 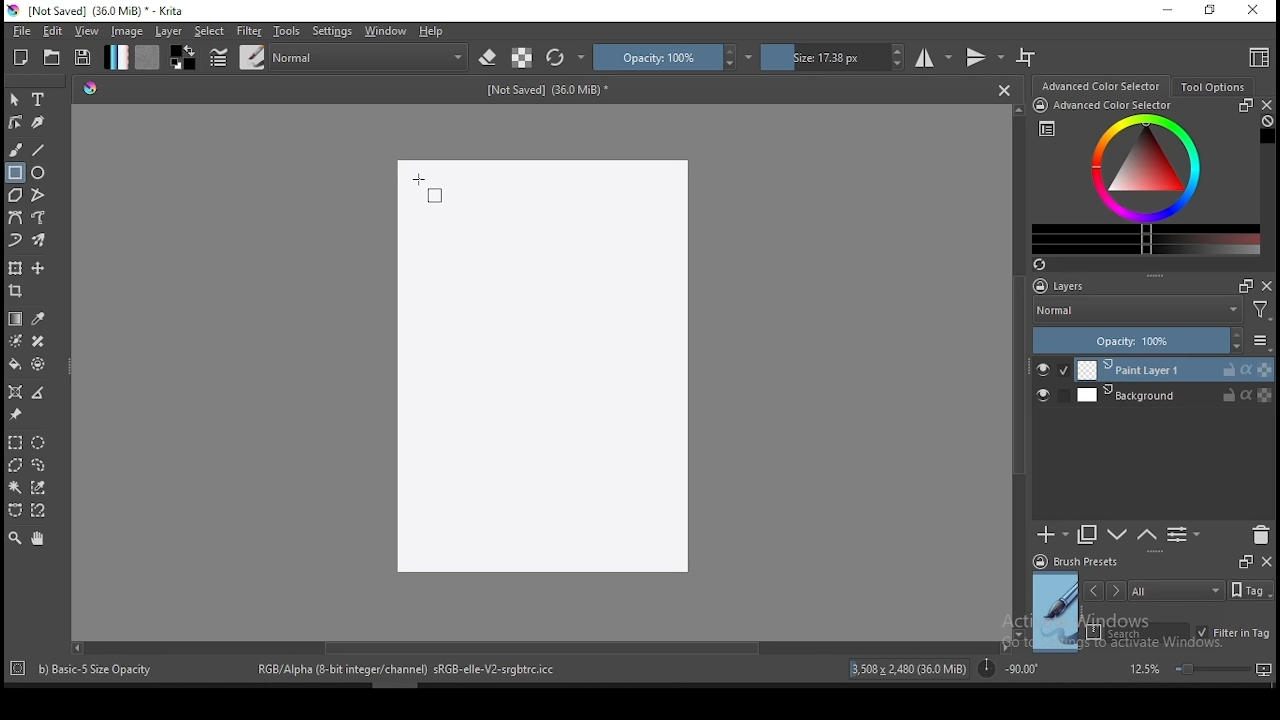 I want to click on assistant tool, so click(x=15, y=392).